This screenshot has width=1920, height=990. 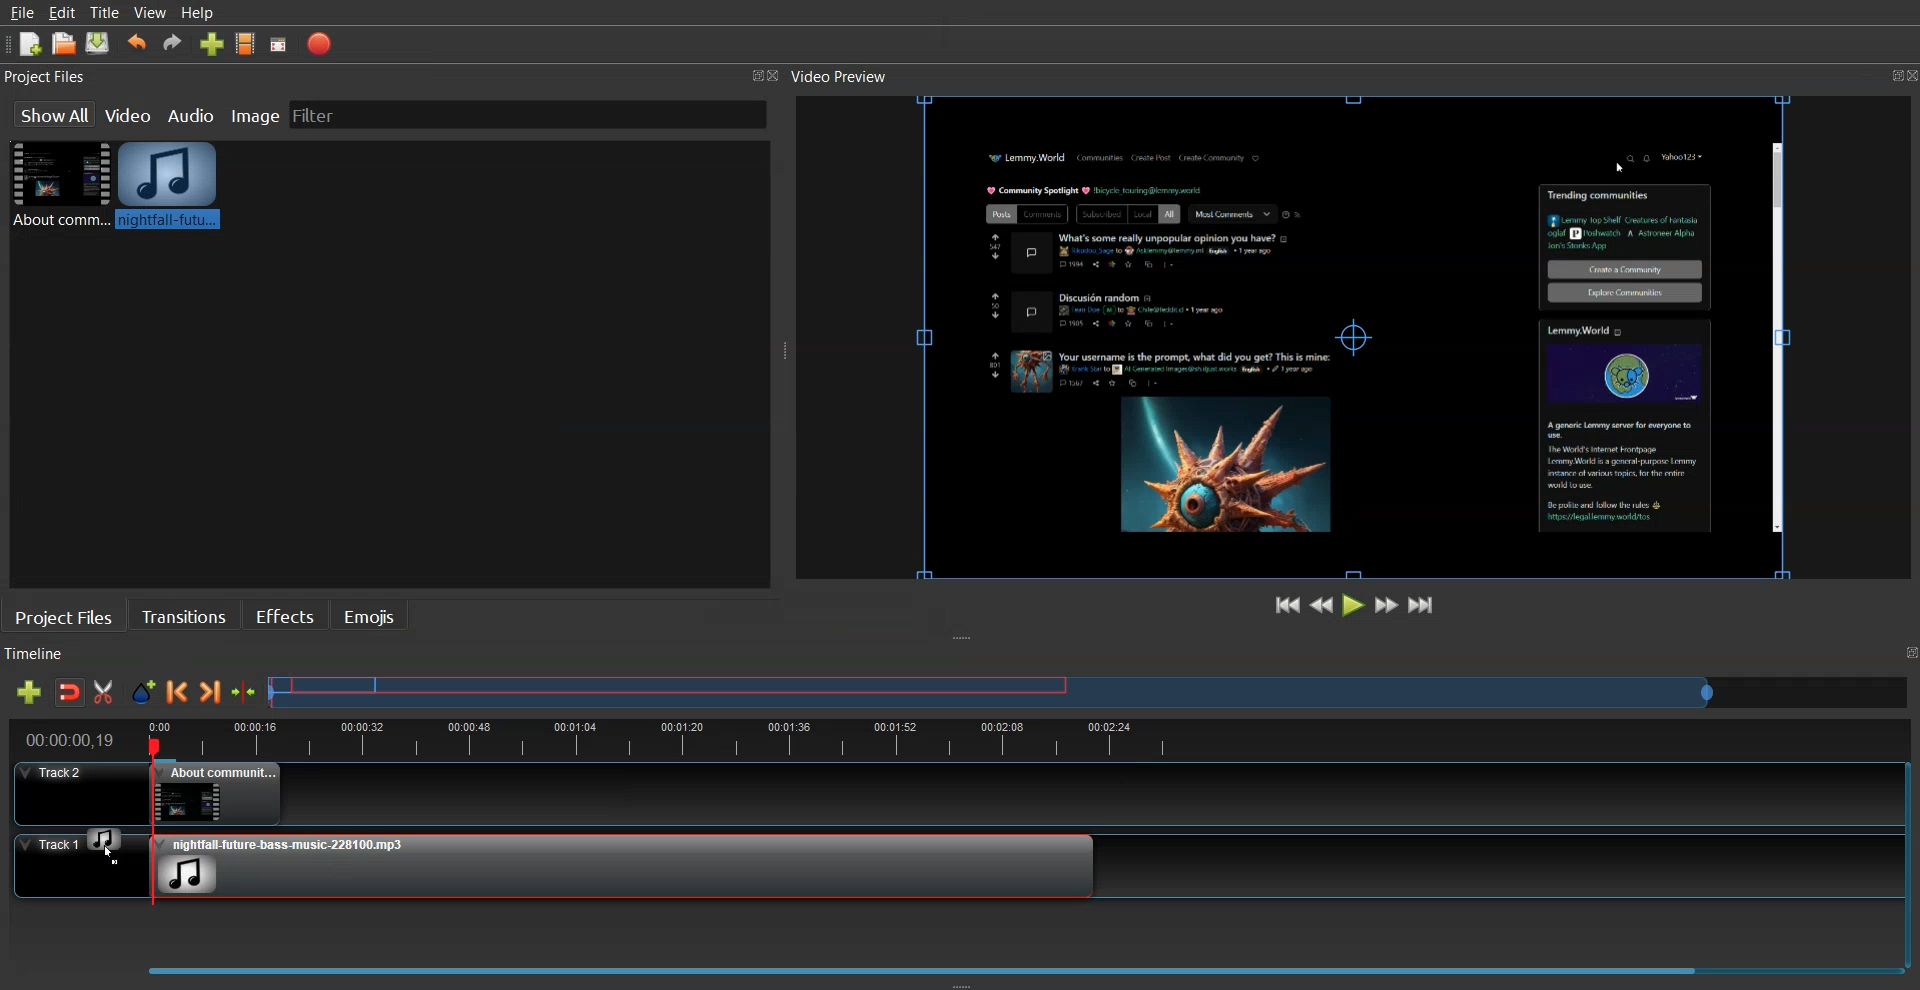 I want to click on Open Project, so click(x=64, y=43).